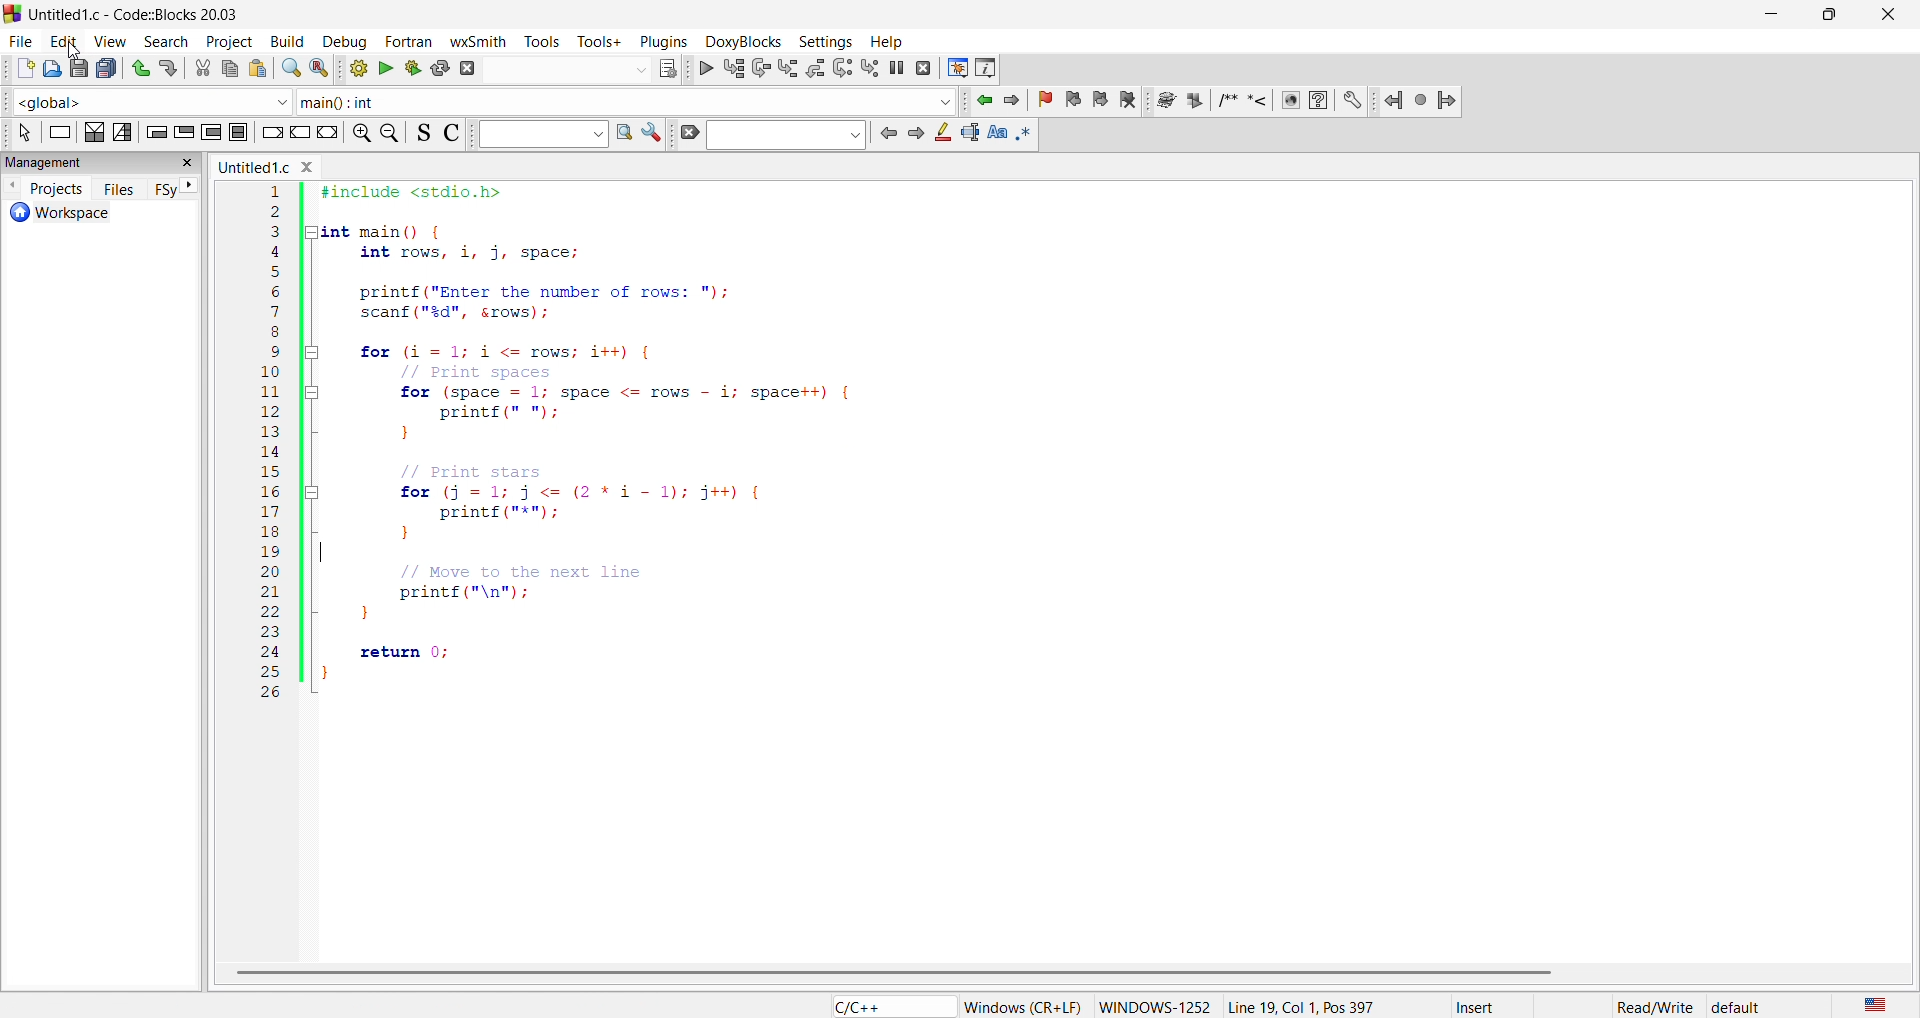 This screenshot has width=1920, height=1018. What do you see at coordinates (968, 134) in the screenshot?
I see `selected text` at bounding box center [968, 134].